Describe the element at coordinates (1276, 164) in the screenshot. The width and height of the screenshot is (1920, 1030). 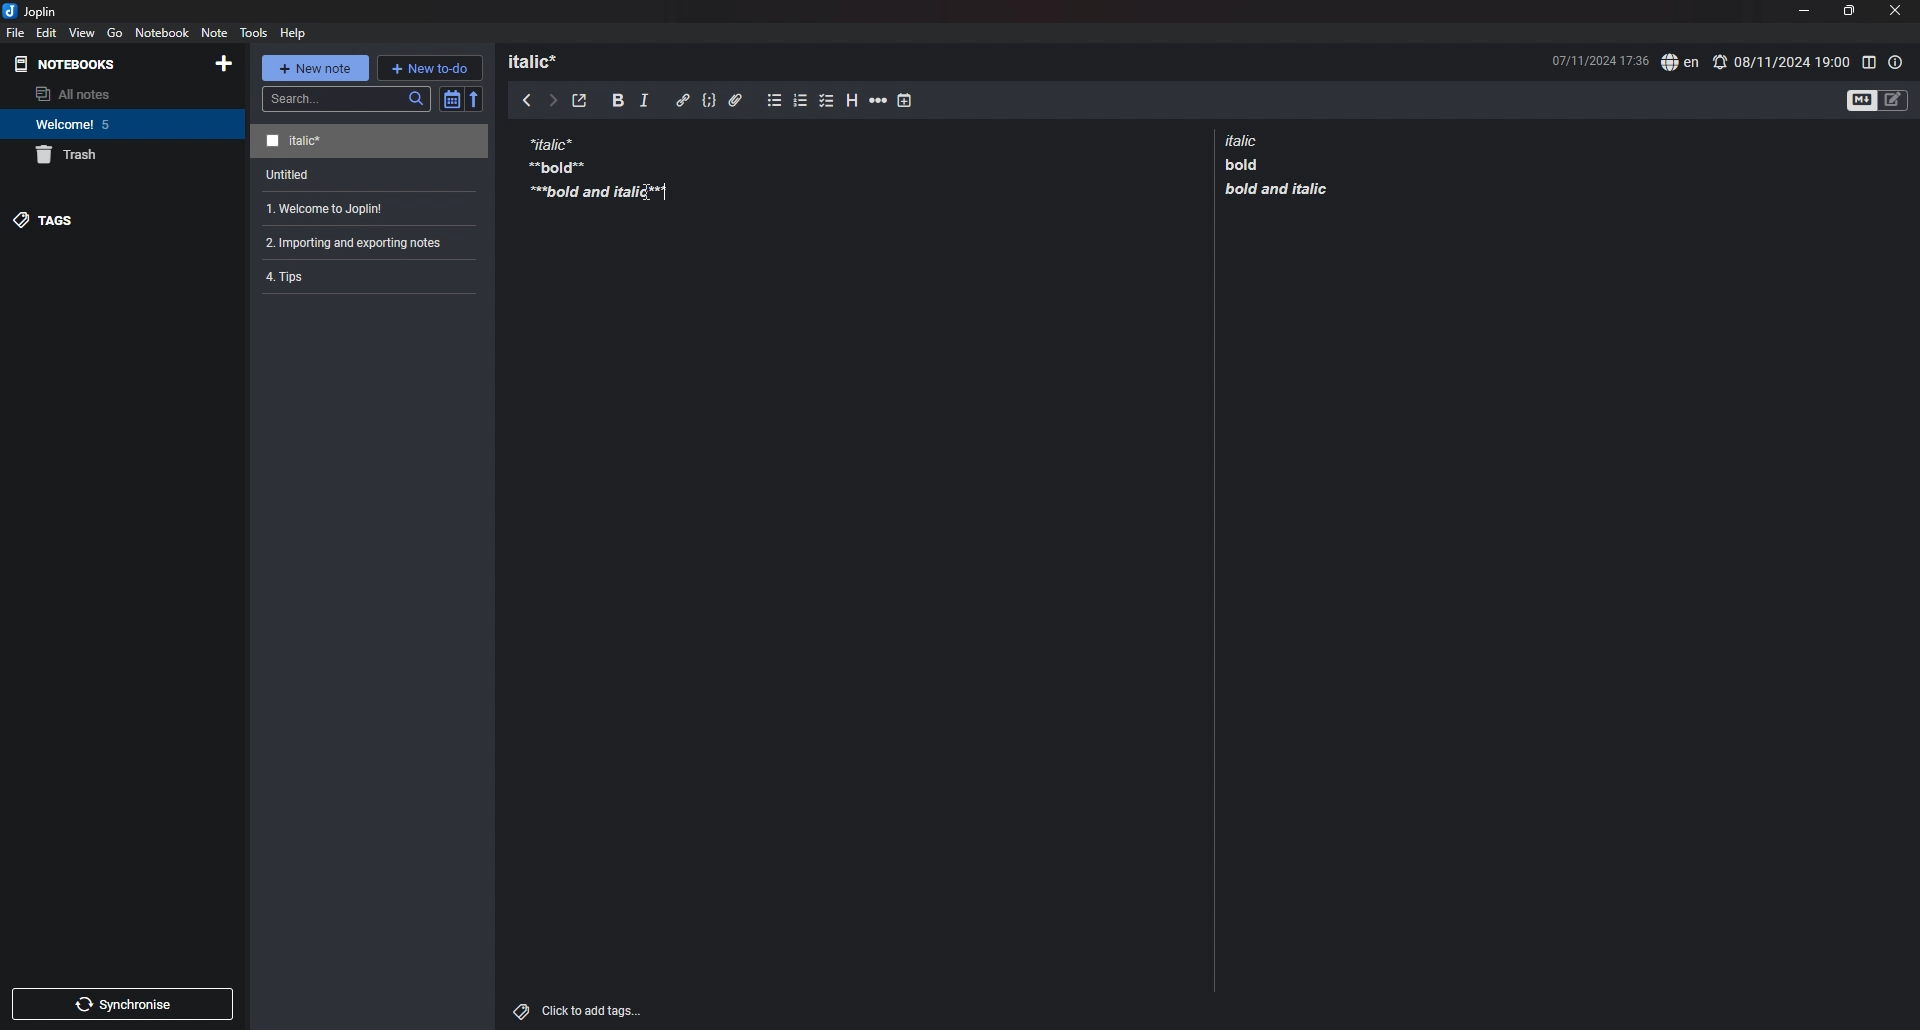
I see `note` at that location.